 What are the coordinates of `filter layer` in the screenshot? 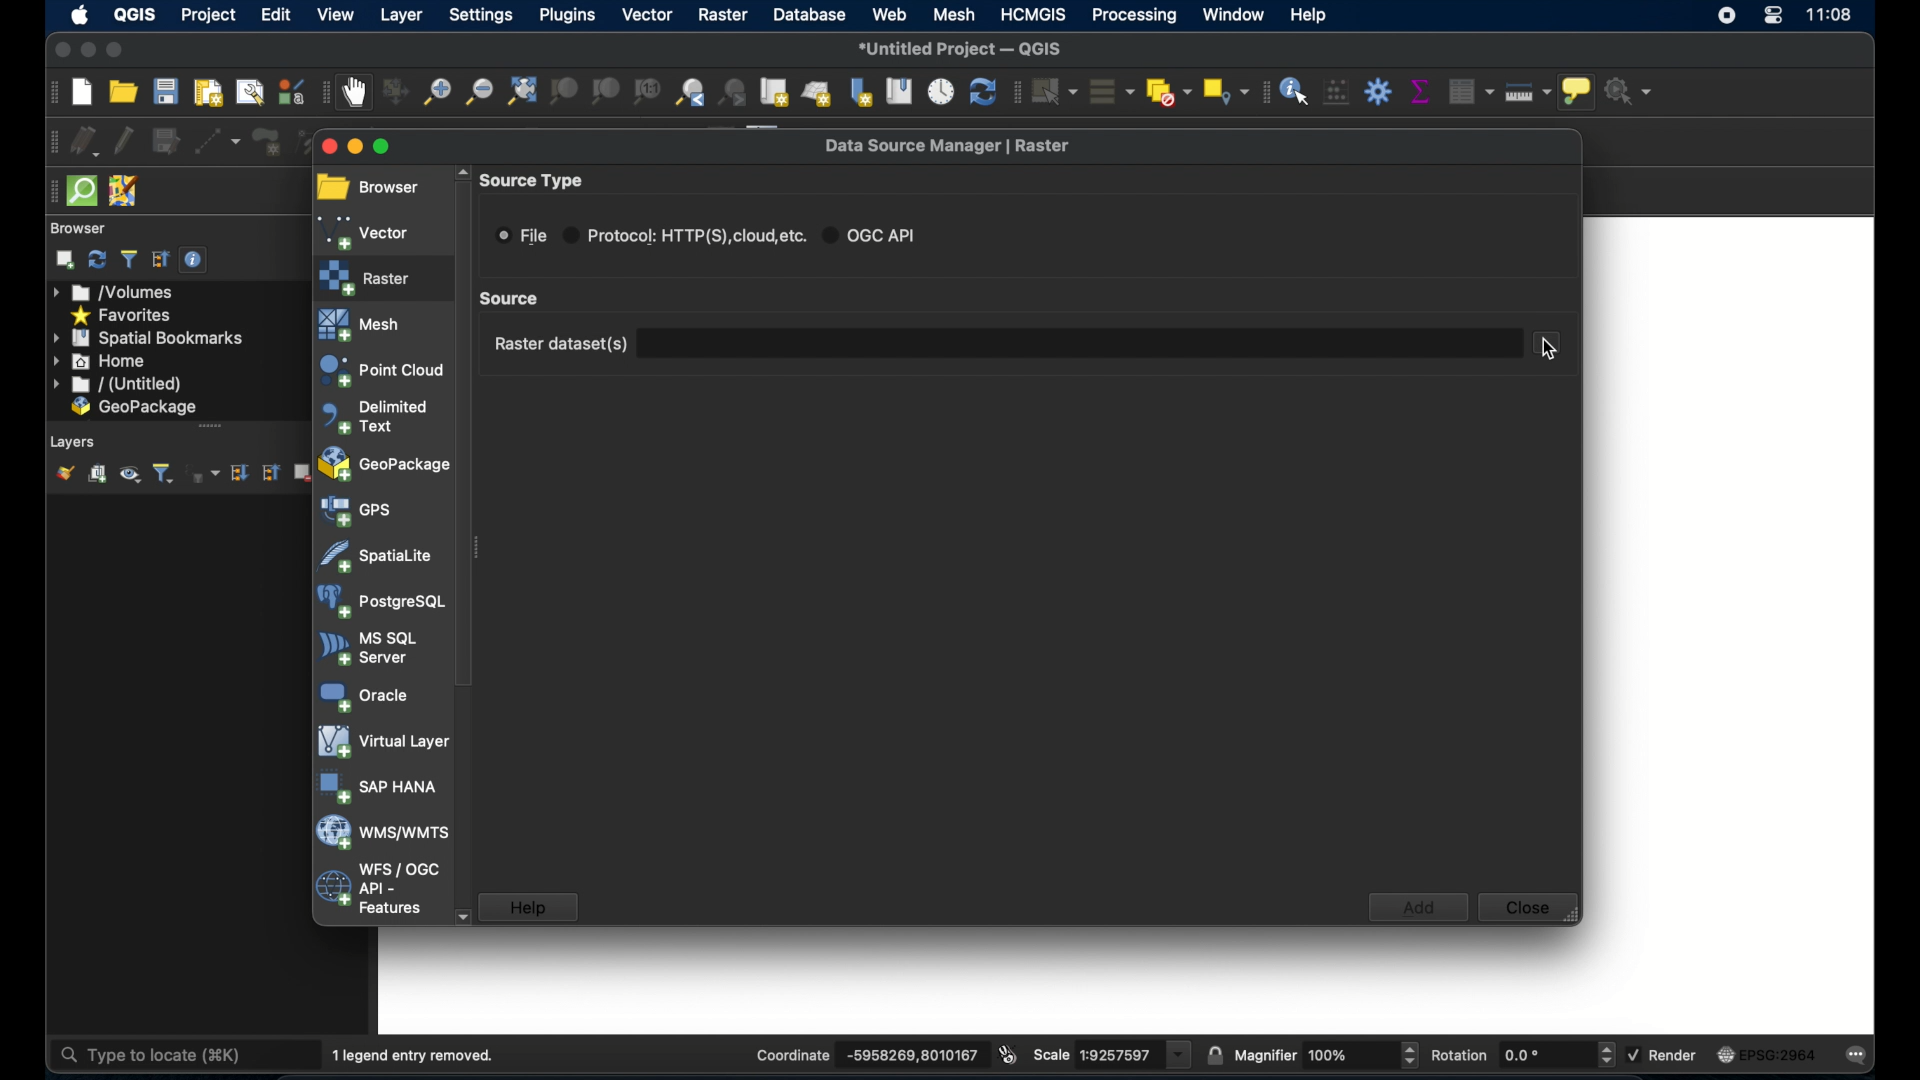 It's located at (163, 473).